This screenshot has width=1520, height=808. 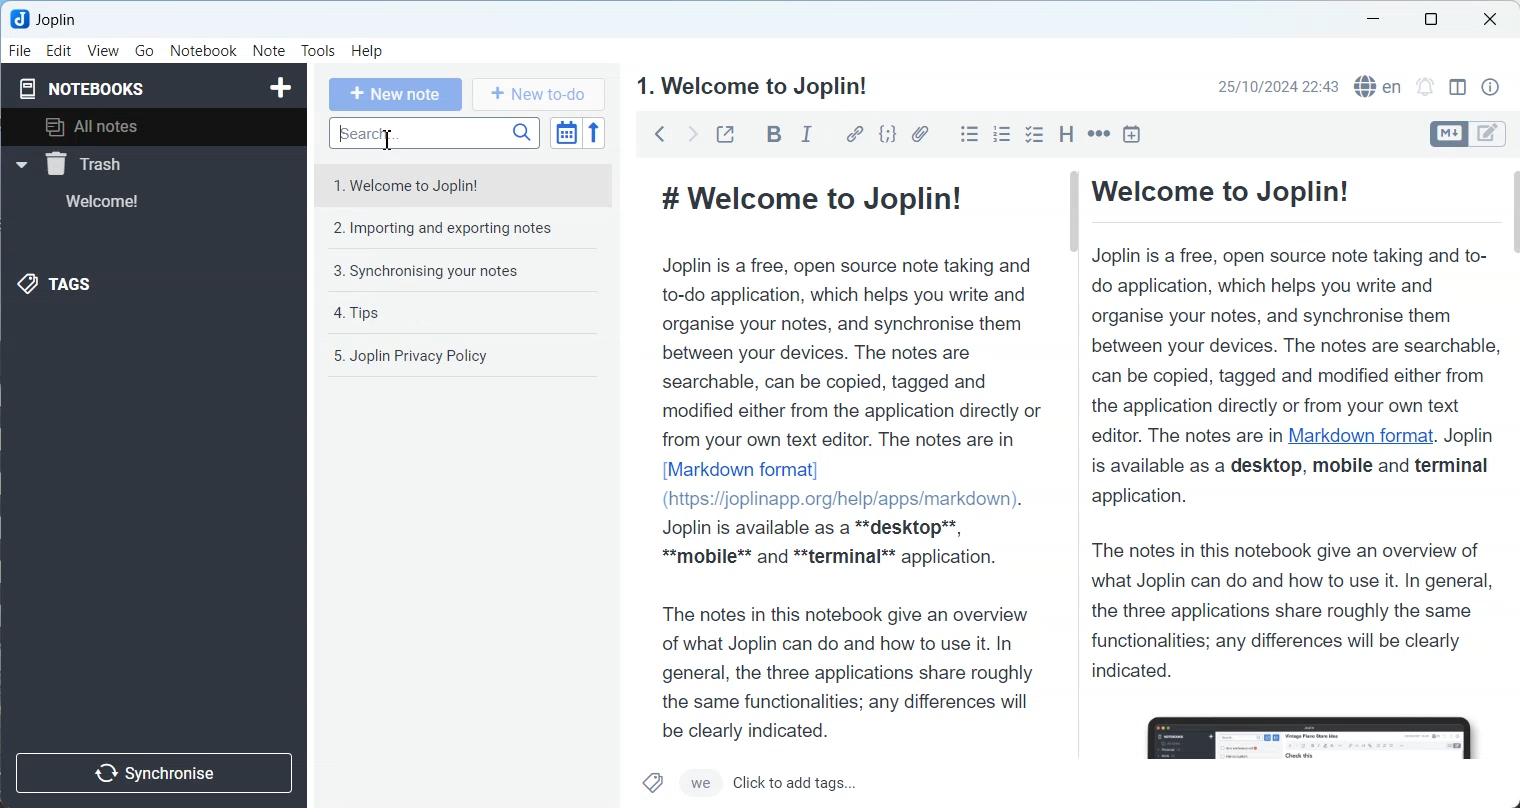 What do you see at coordinates (468, 272) in the screenshot?
I see `synchronising your Notes` at bounding box center [468, 272].